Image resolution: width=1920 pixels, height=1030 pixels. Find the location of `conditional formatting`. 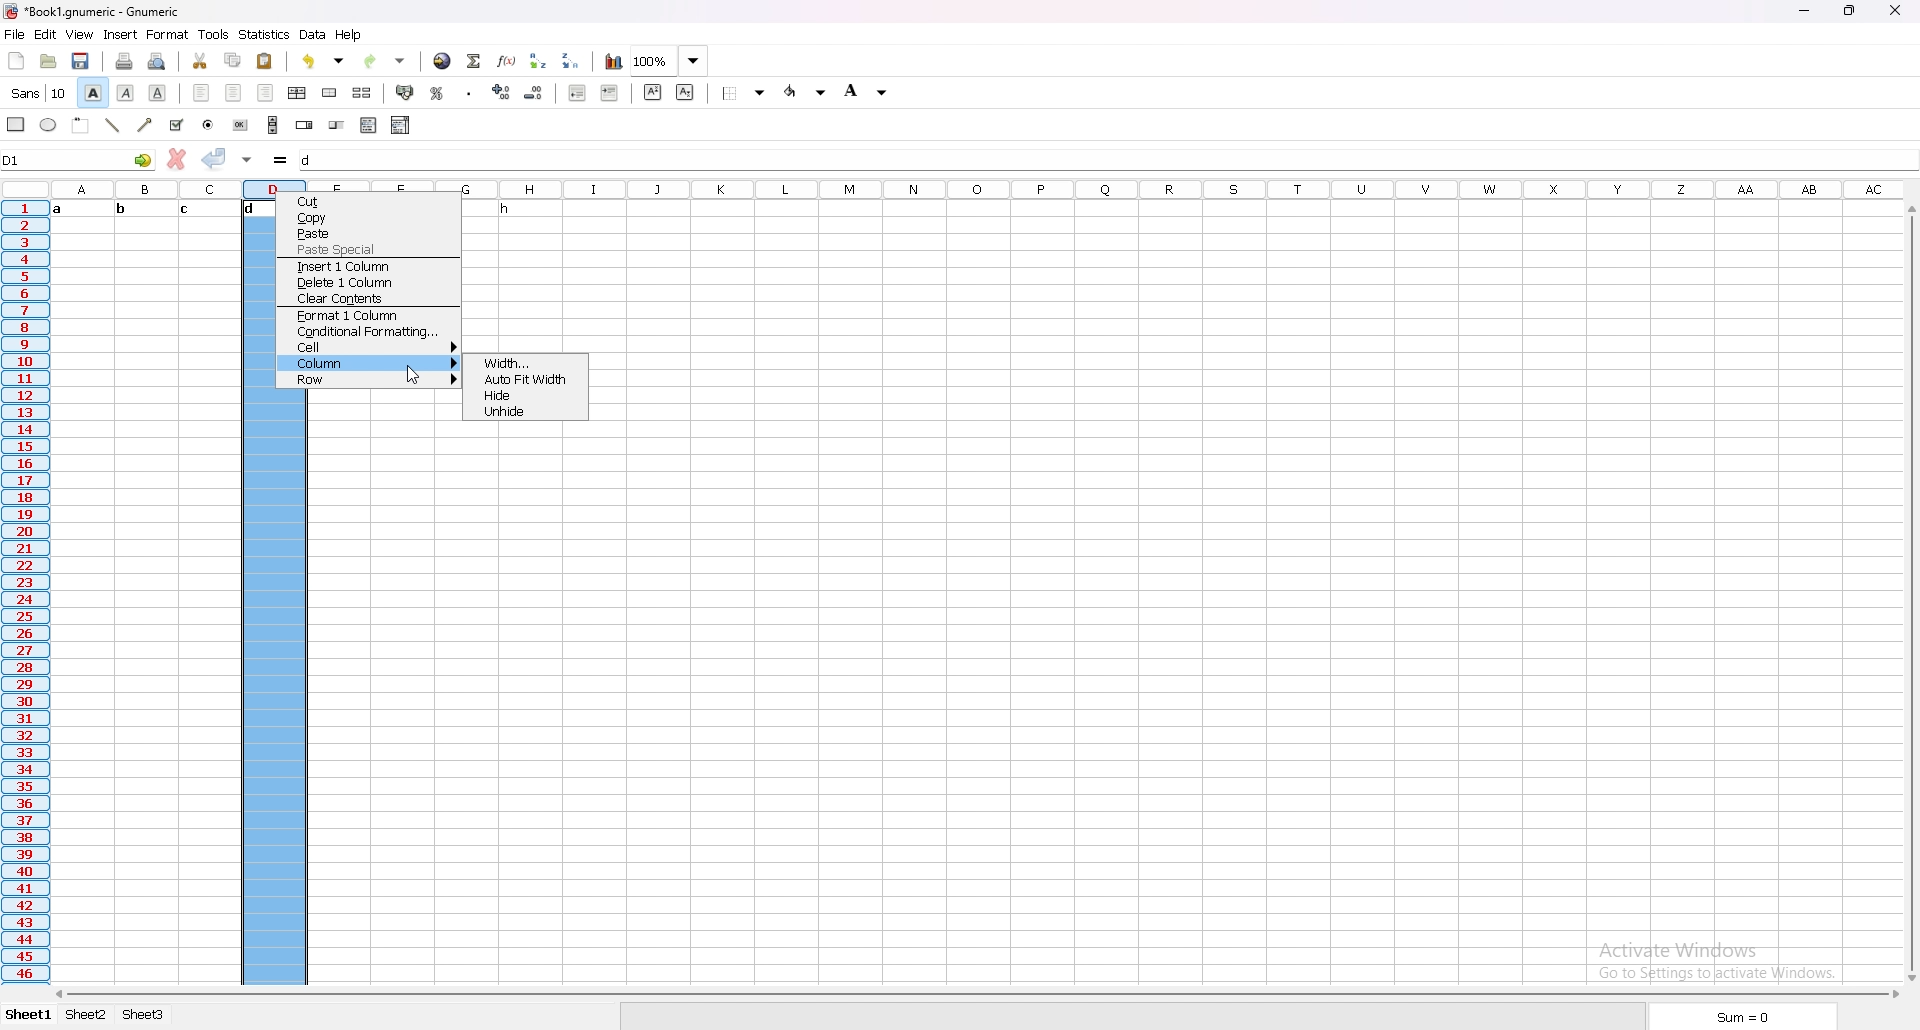

conditional formatting is located at coordinates (369, 332).